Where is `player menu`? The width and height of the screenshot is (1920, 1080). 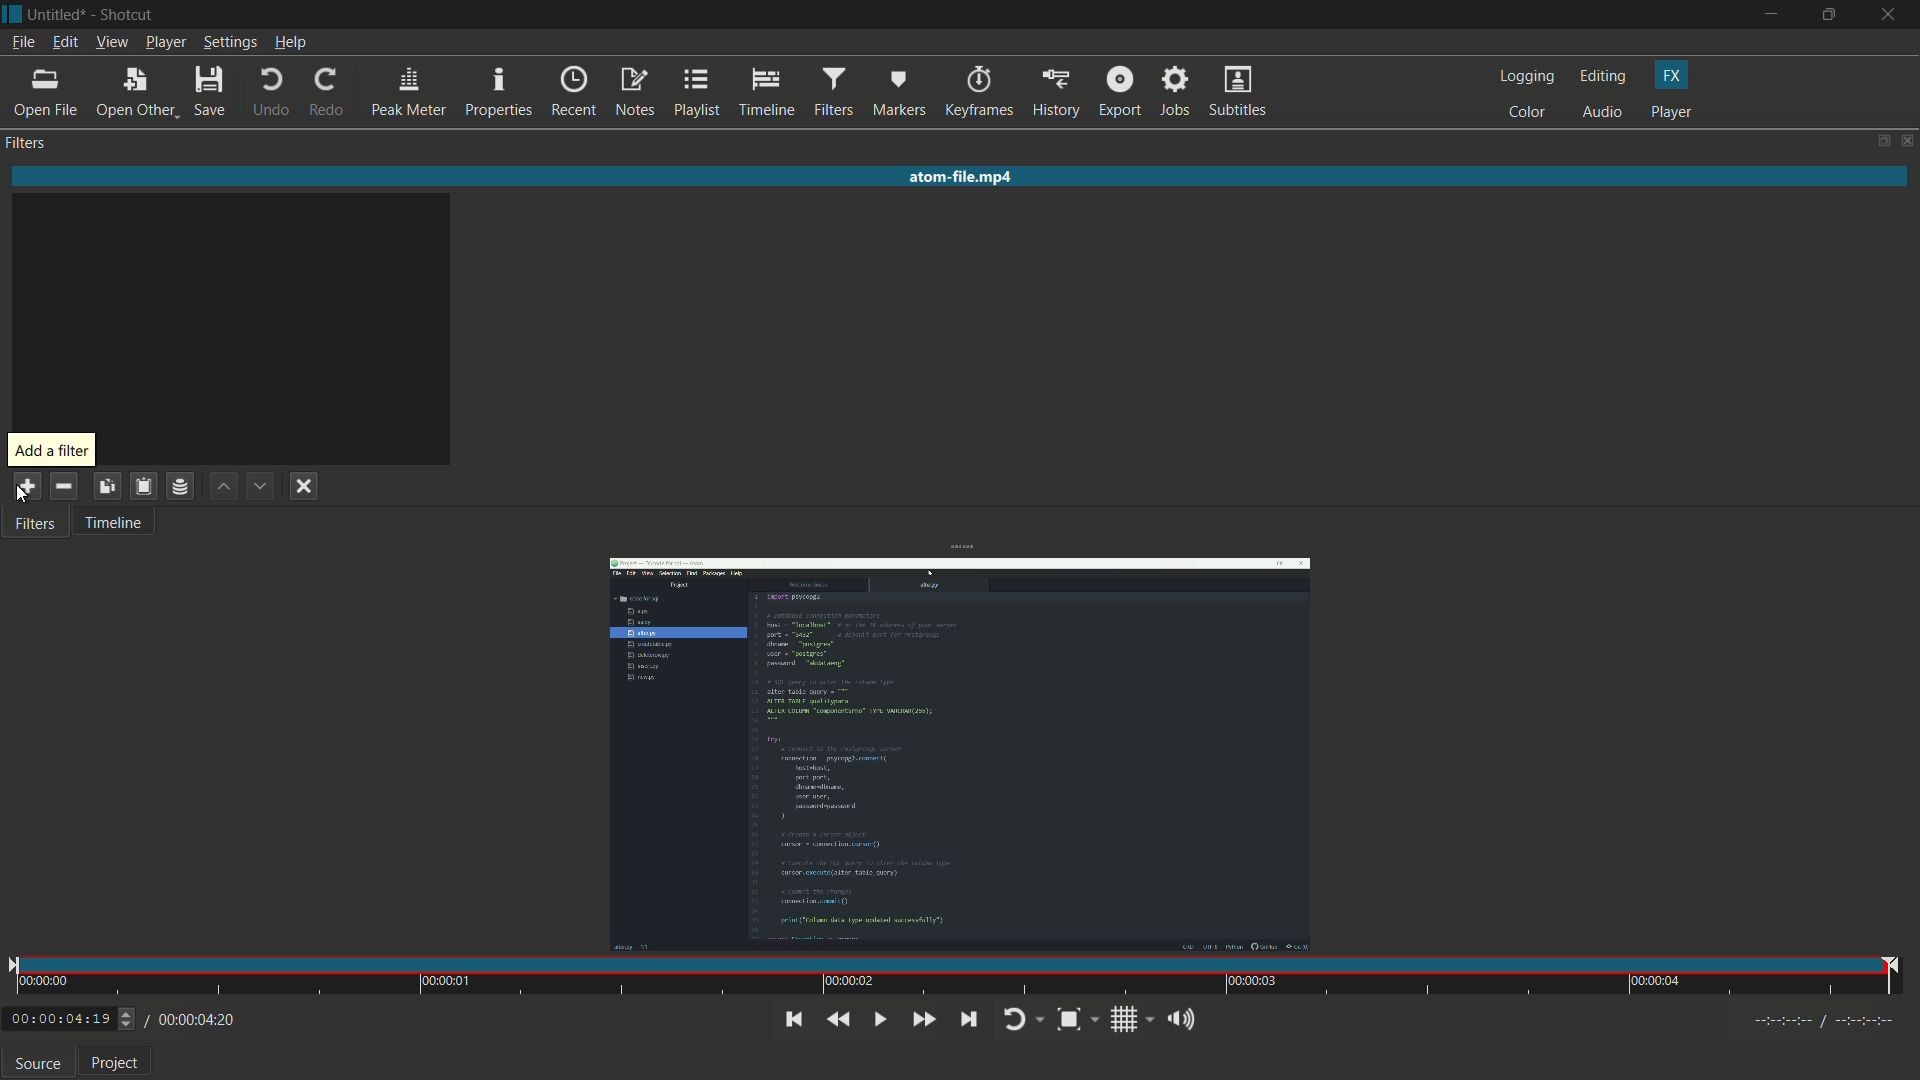 player menu is located at coordinates (167, 44).